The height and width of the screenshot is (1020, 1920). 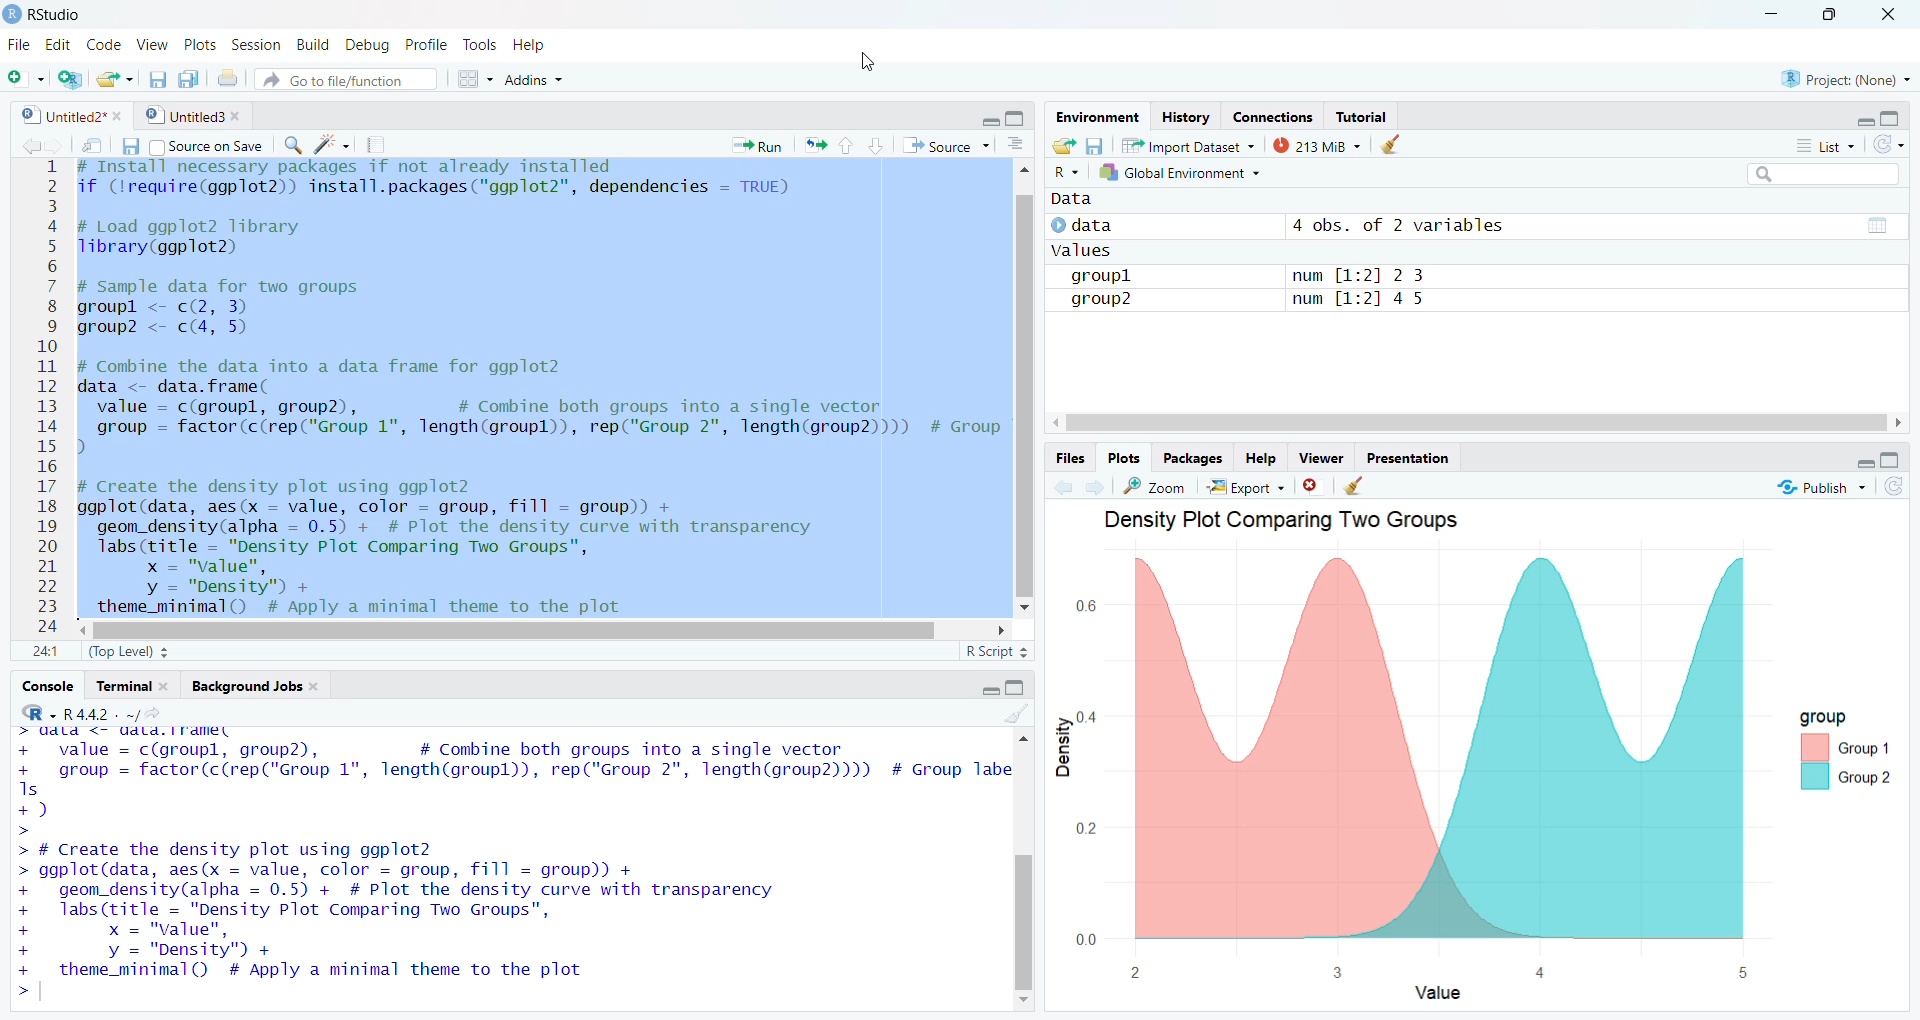 What do you see at coordinates (1899, 119) in the screenshot?
I see `maximize` at bounding box center [1899, 119].